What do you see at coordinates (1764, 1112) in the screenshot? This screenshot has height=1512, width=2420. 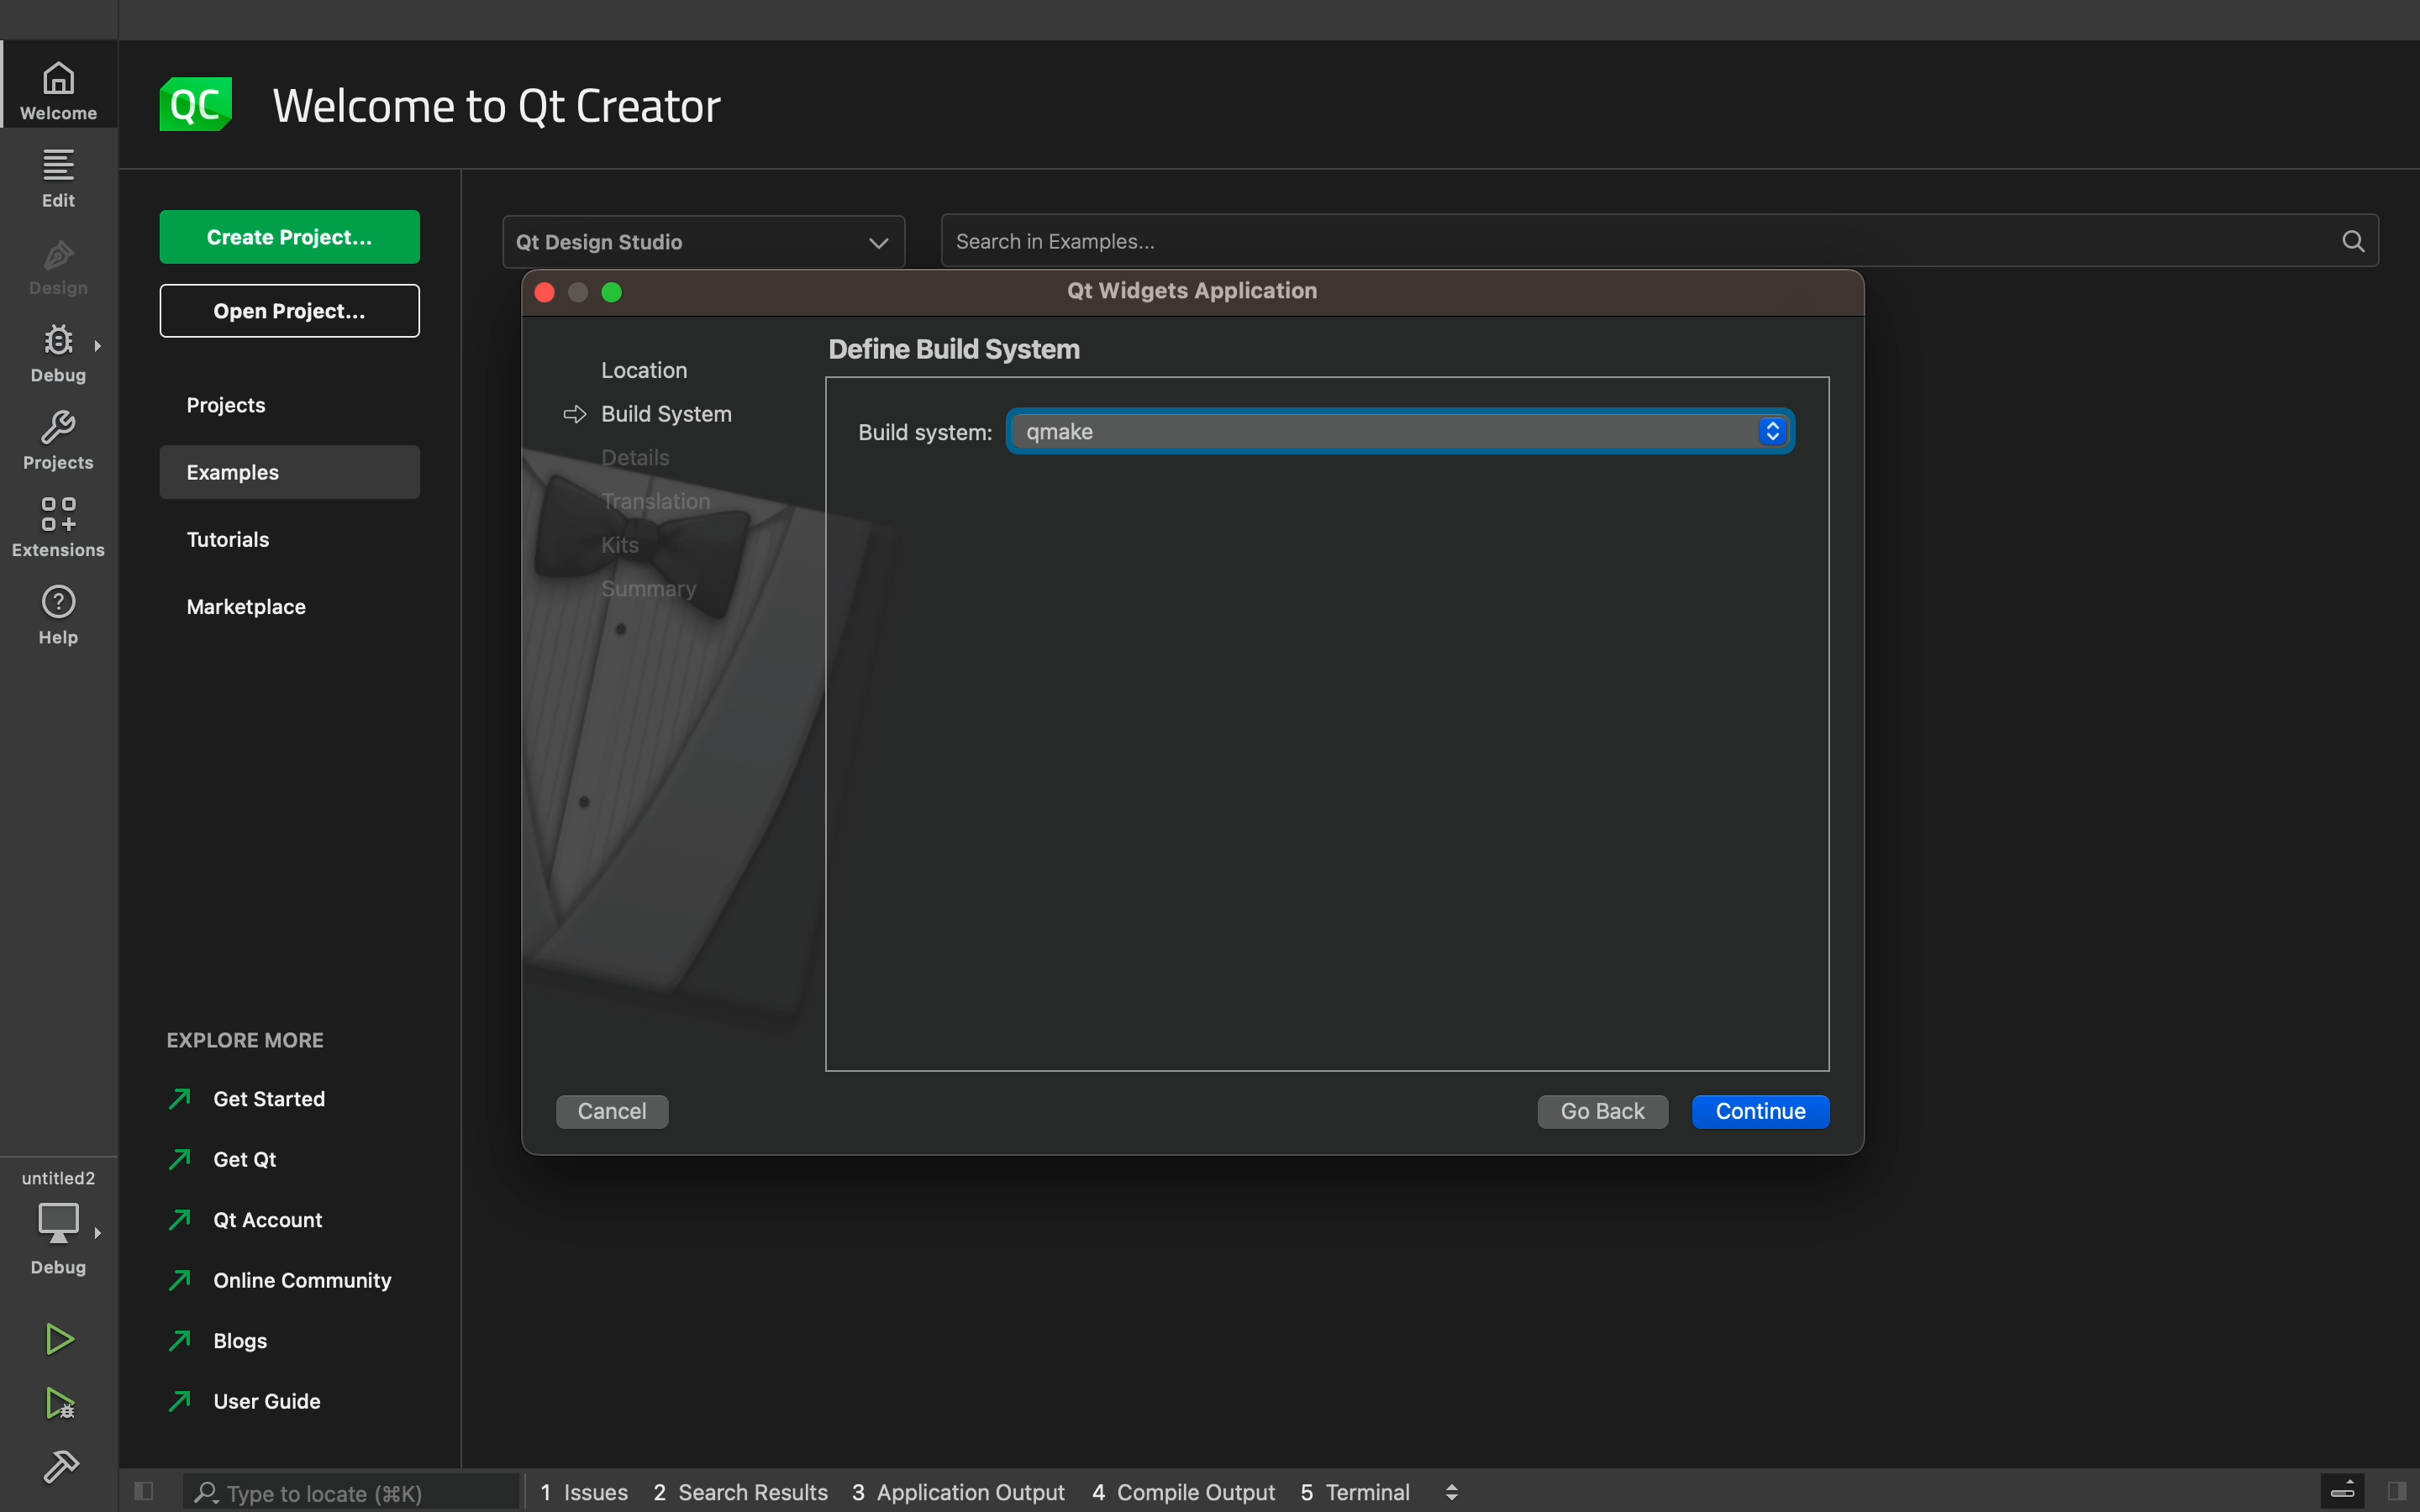 I see `continue` at bounding box center [1764, 1112].